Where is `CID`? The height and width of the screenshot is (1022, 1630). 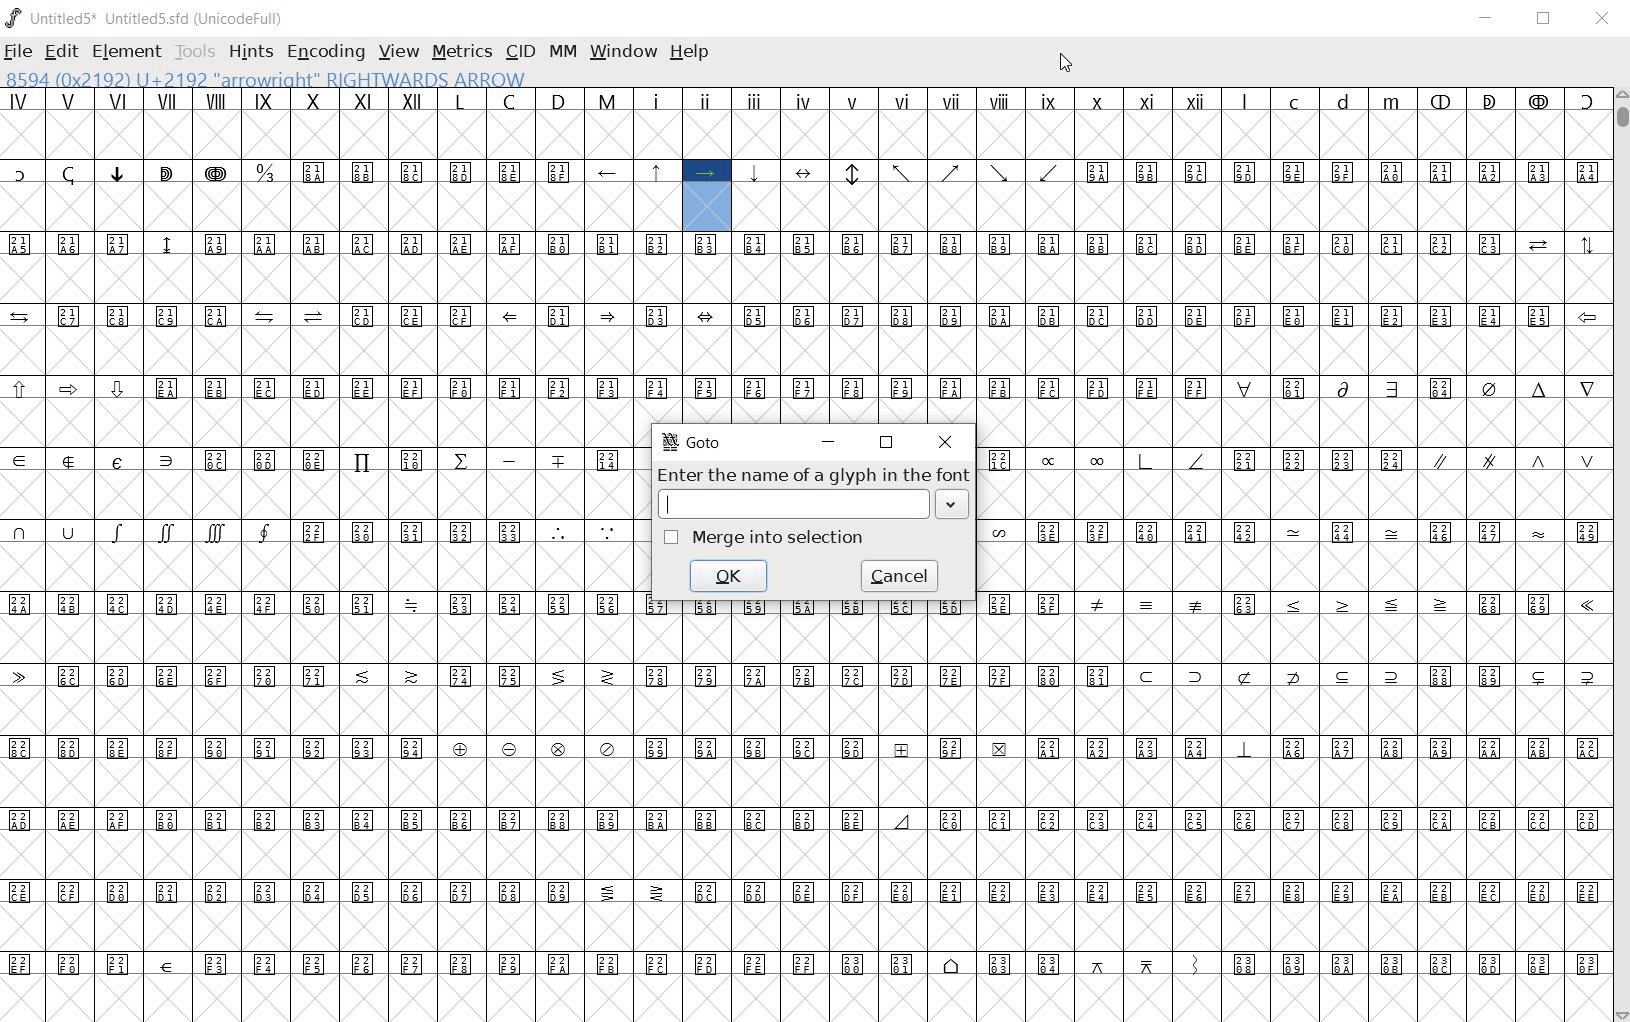 CID is located at coordinates (519, 51).